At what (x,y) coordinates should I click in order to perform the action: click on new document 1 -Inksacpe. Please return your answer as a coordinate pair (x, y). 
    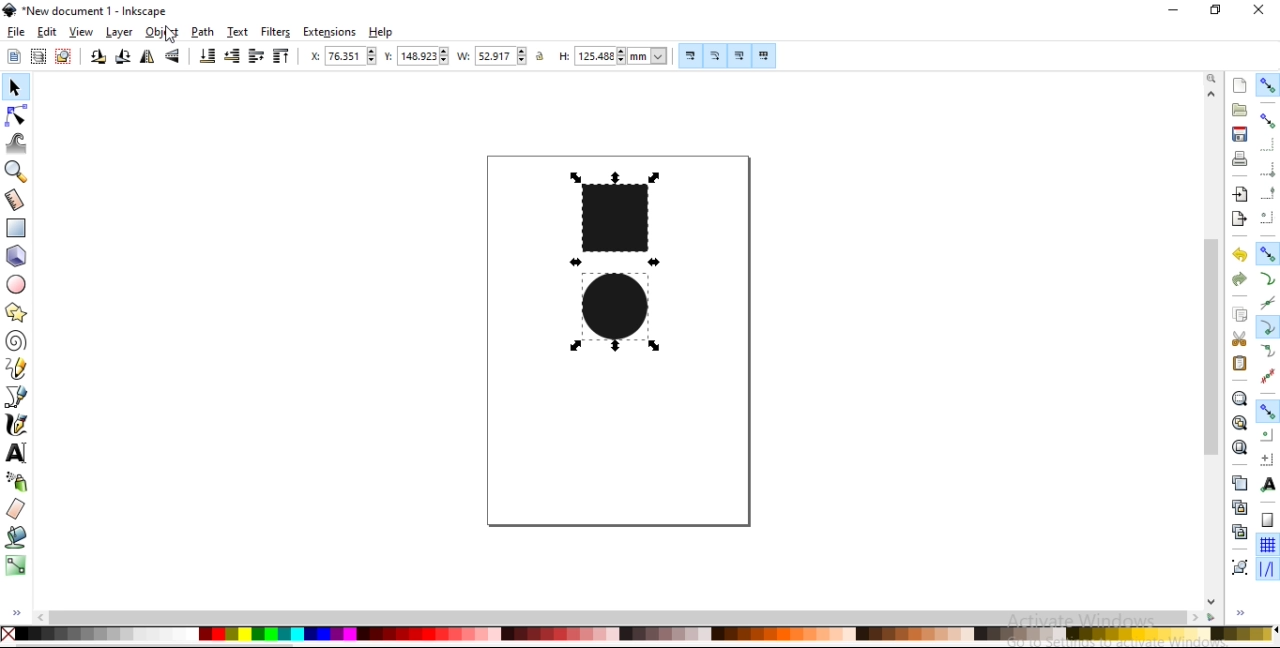
    Looking at the image, I should click on (92, 11).